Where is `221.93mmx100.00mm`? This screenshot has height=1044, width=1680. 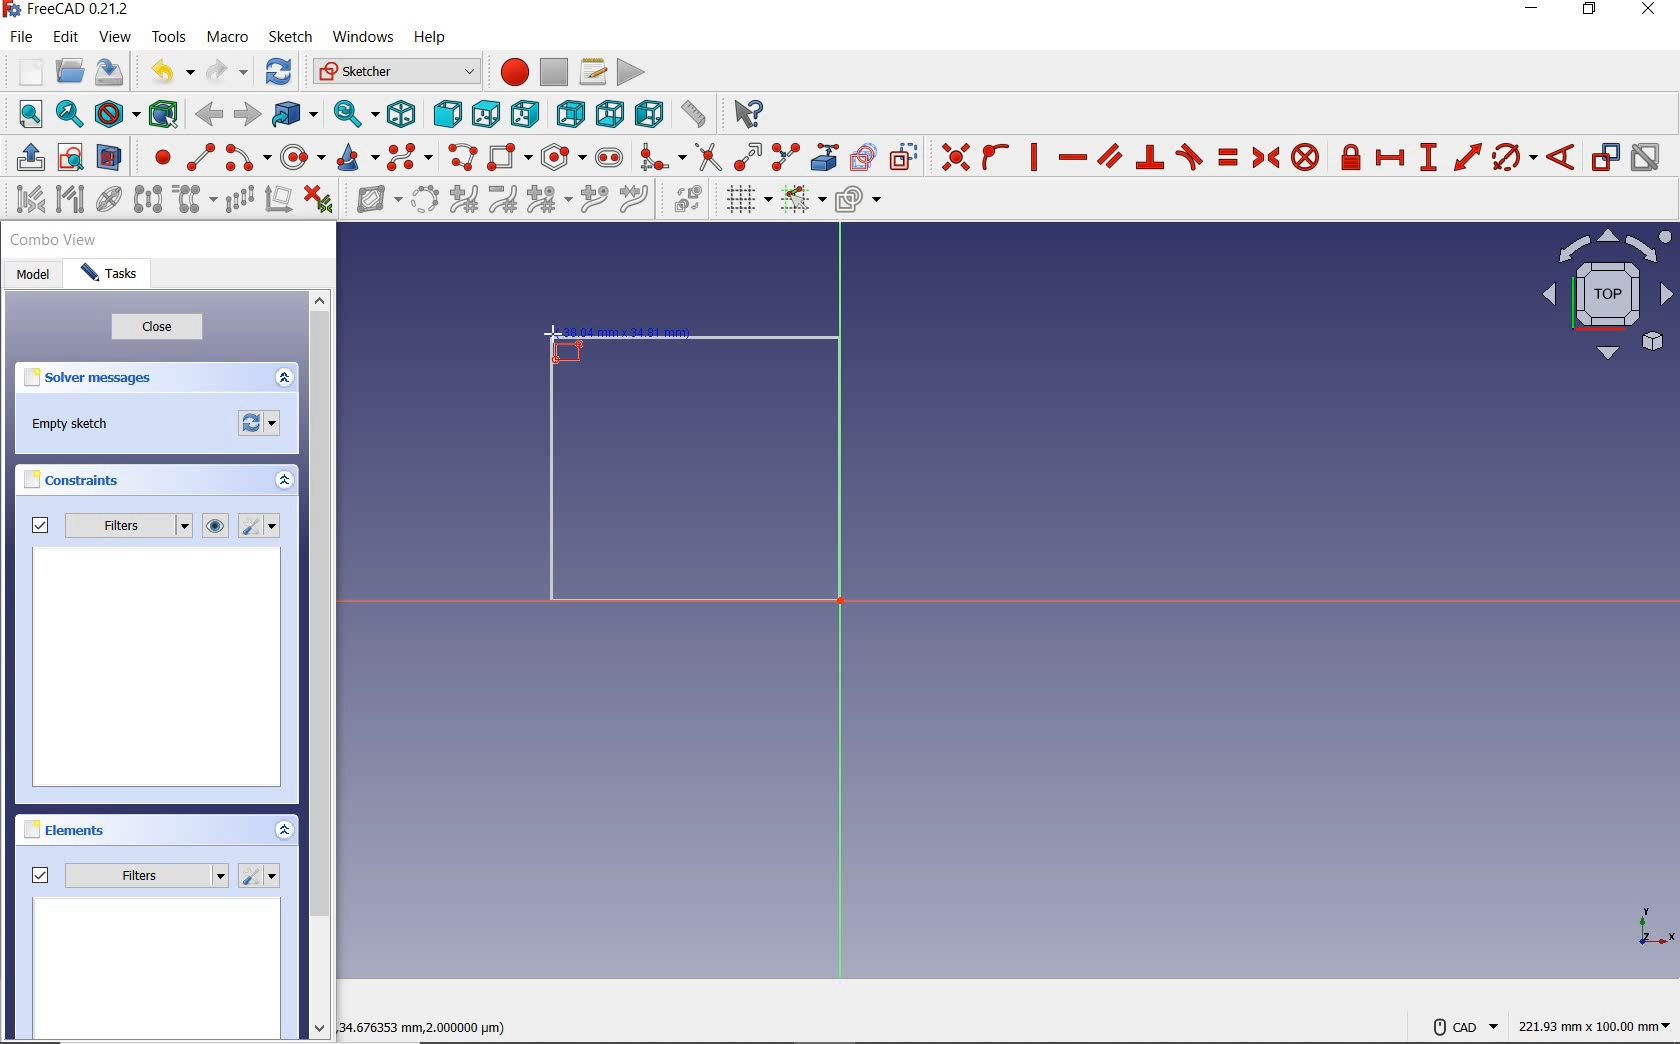 221.93mmx100.00mm is located at coordinates (1594, 1026).